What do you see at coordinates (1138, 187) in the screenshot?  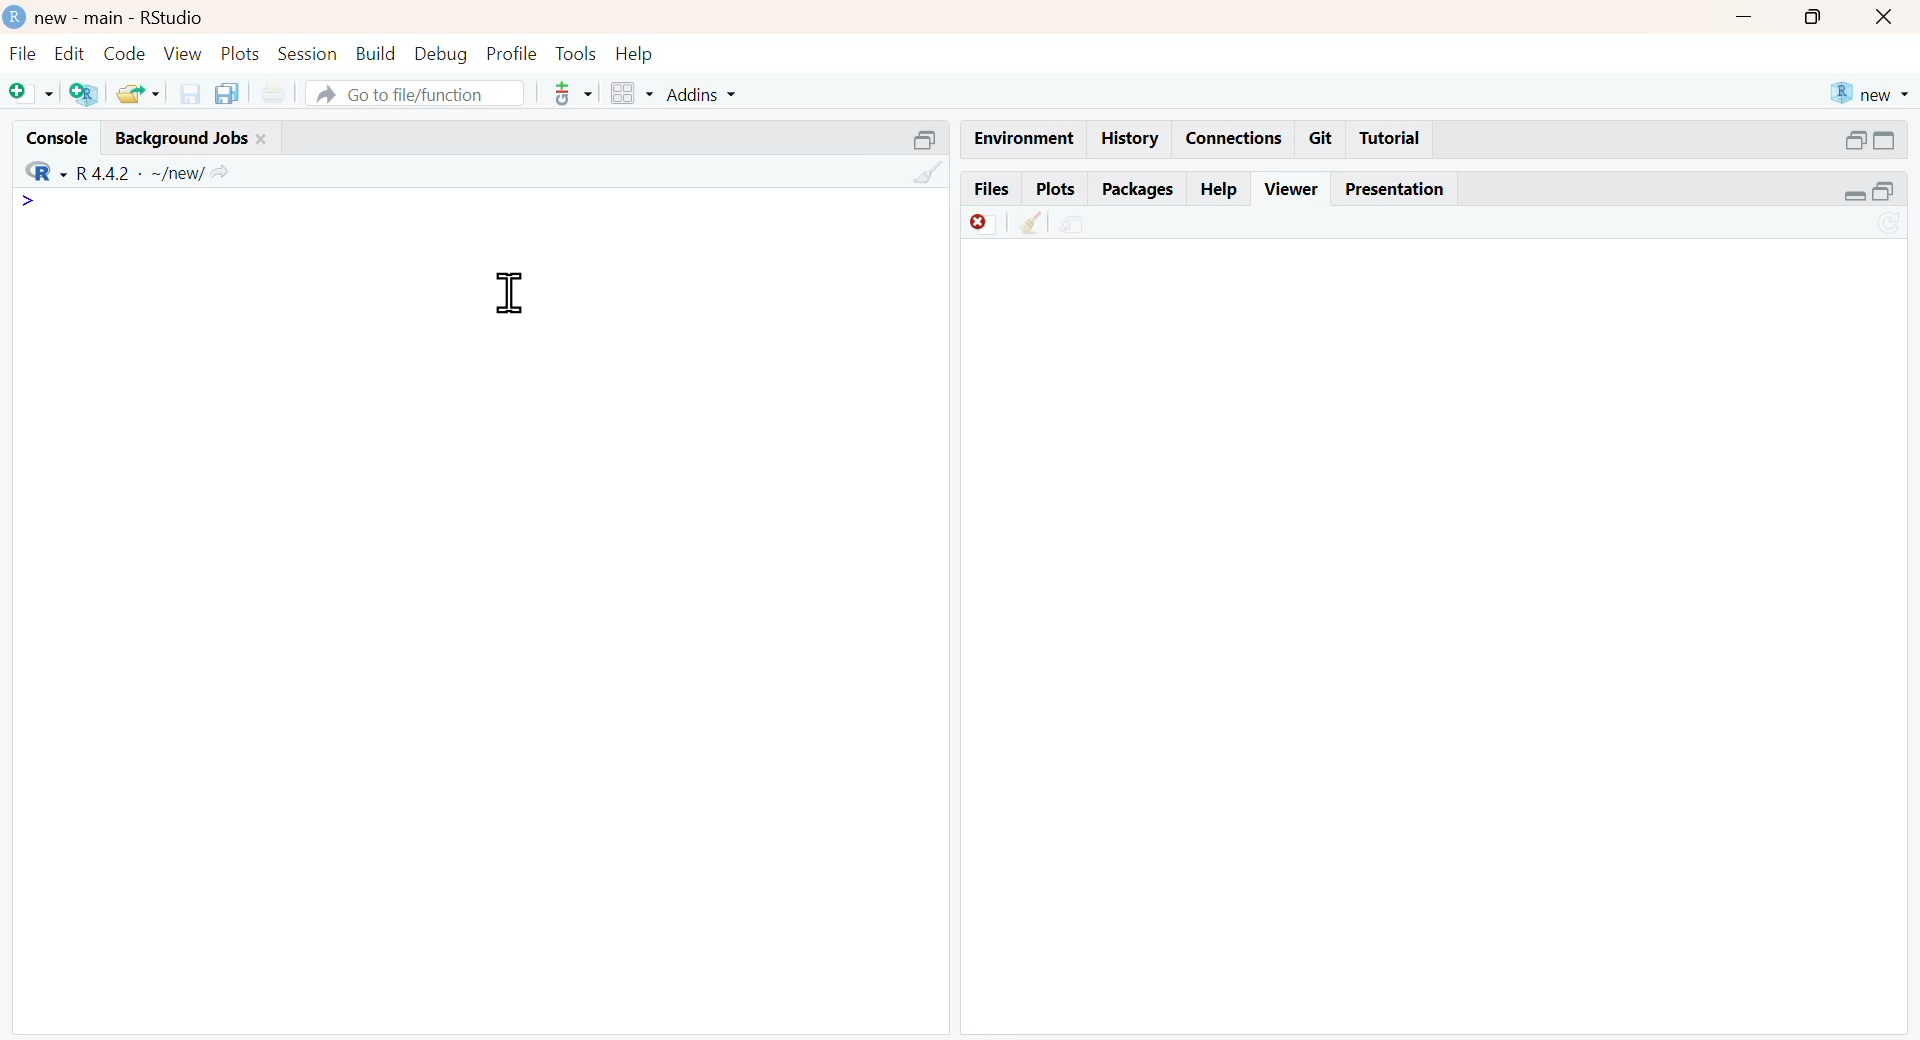 I see `Packages` at bounding box center [1138, 187].